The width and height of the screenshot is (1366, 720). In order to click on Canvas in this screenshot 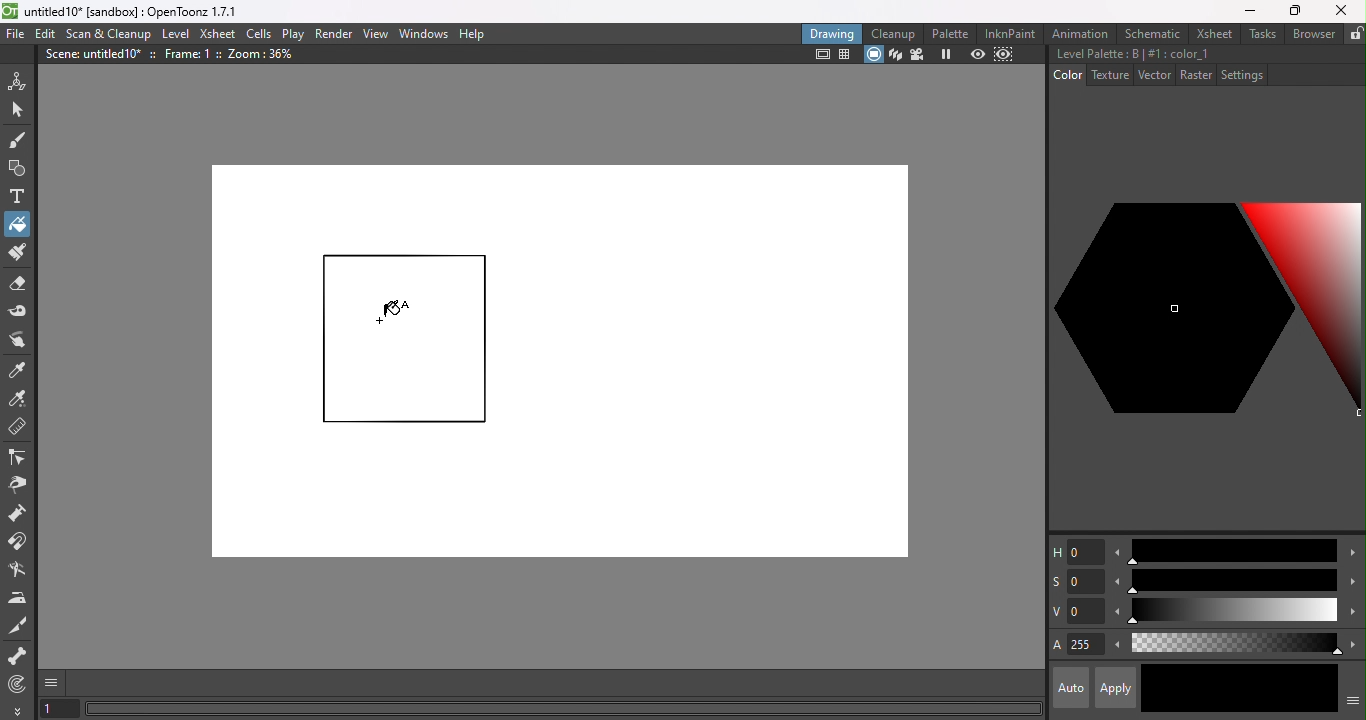, I will do `click(554, 360)`.